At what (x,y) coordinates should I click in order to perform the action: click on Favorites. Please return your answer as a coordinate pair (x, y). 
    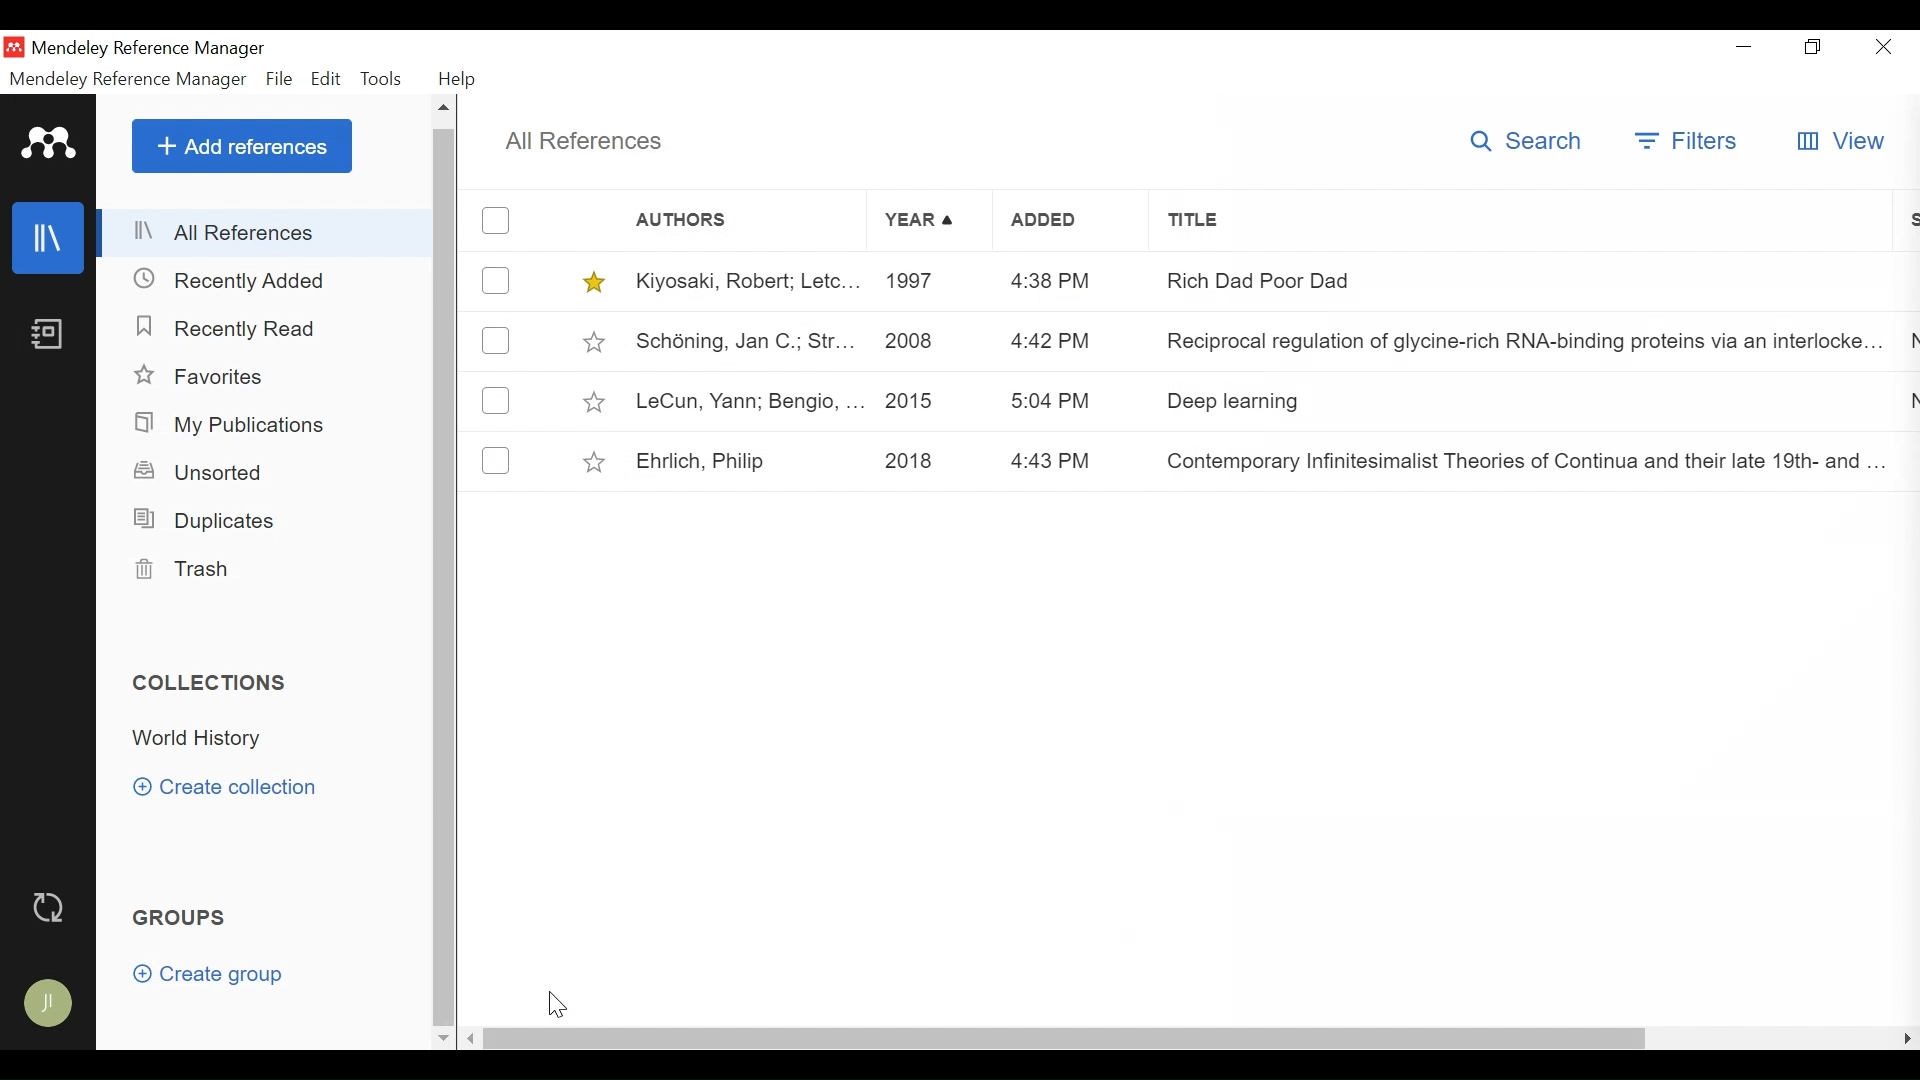
    Looking at the image, I should click on (200, 375).